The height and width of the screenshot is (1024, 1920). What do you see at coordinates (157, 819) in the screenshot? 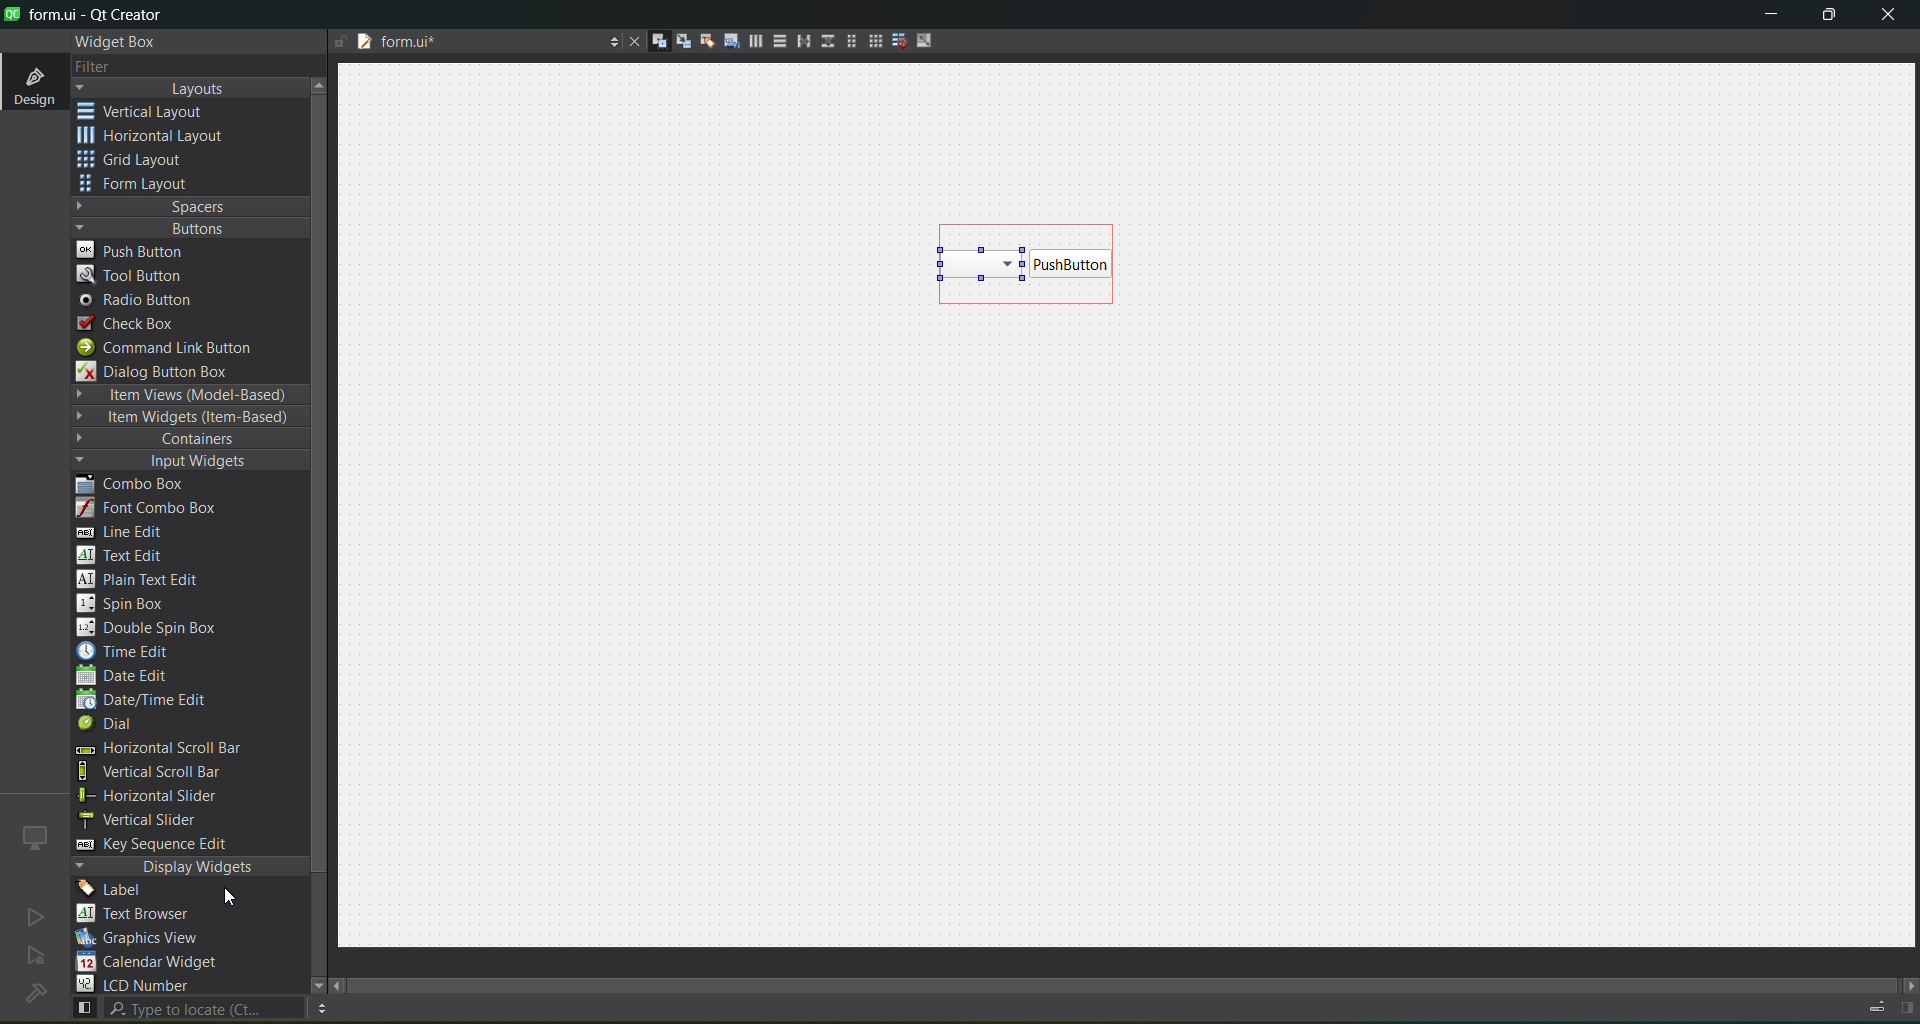
I see `vertical slider` at bounding box center [157, 819].